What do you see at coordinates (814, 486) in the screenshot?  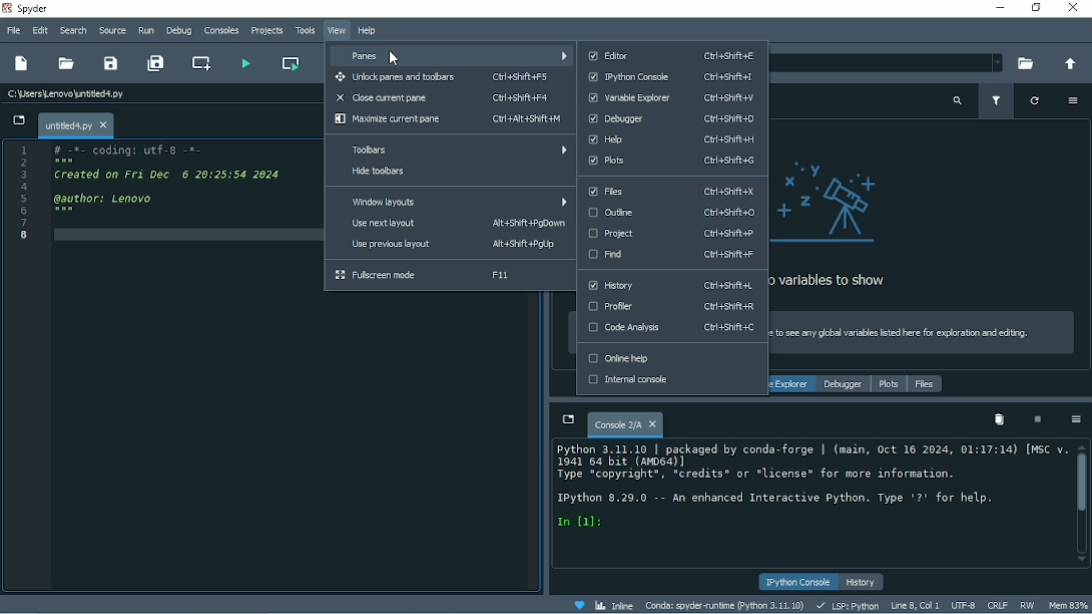 I see `Console` at bounding box center [814, 486].